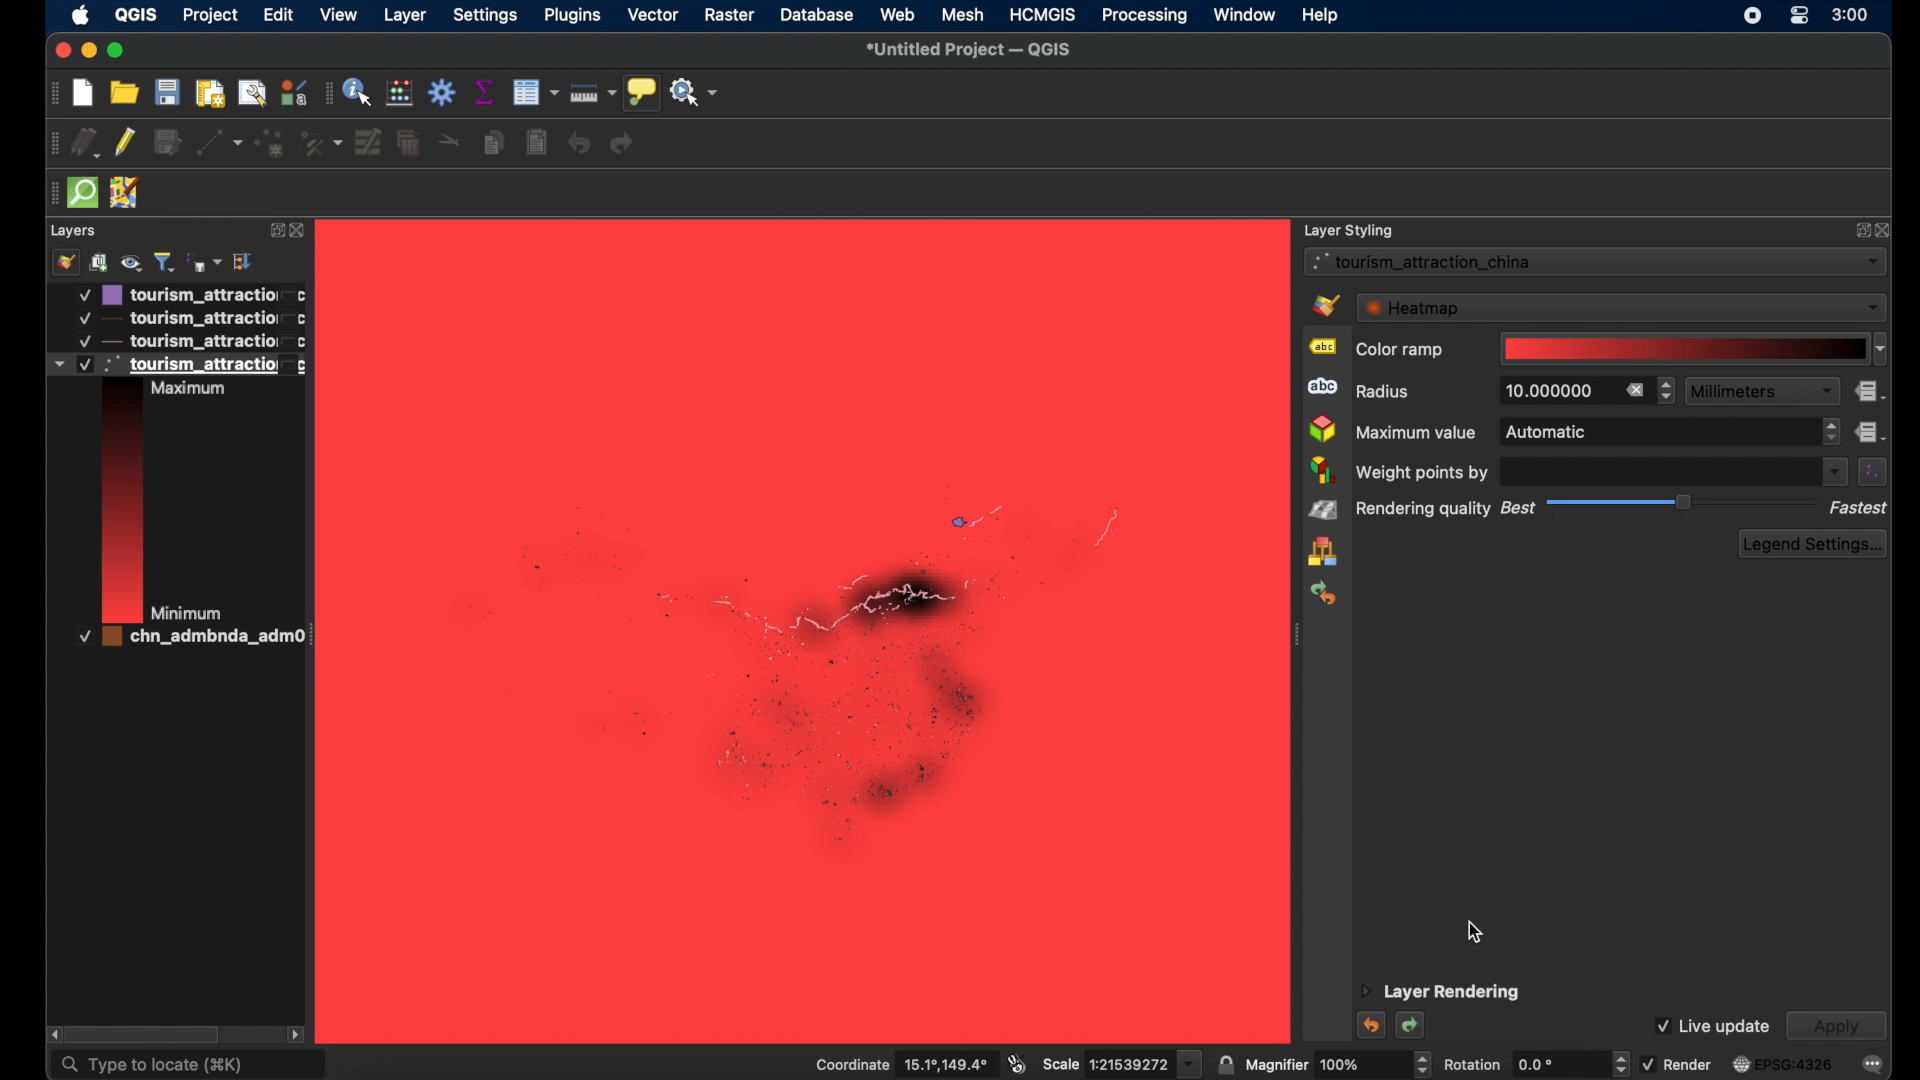 This screenshot has width=1920, height=1080. Describe the element at coordinates (594, 94) in the screenshot. I see `measure line` at that location.